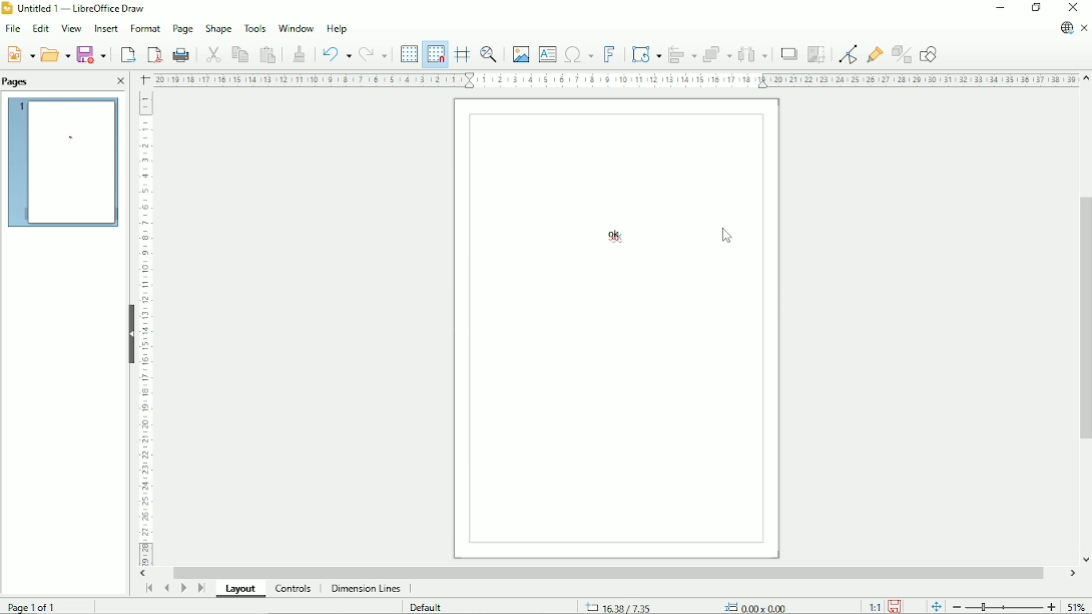 Image resolution: width=1092 pixels, height=614 pixels. Describe the element at coordinates (145, 328) in the screenshot. I see `Vertical scale` at that location.